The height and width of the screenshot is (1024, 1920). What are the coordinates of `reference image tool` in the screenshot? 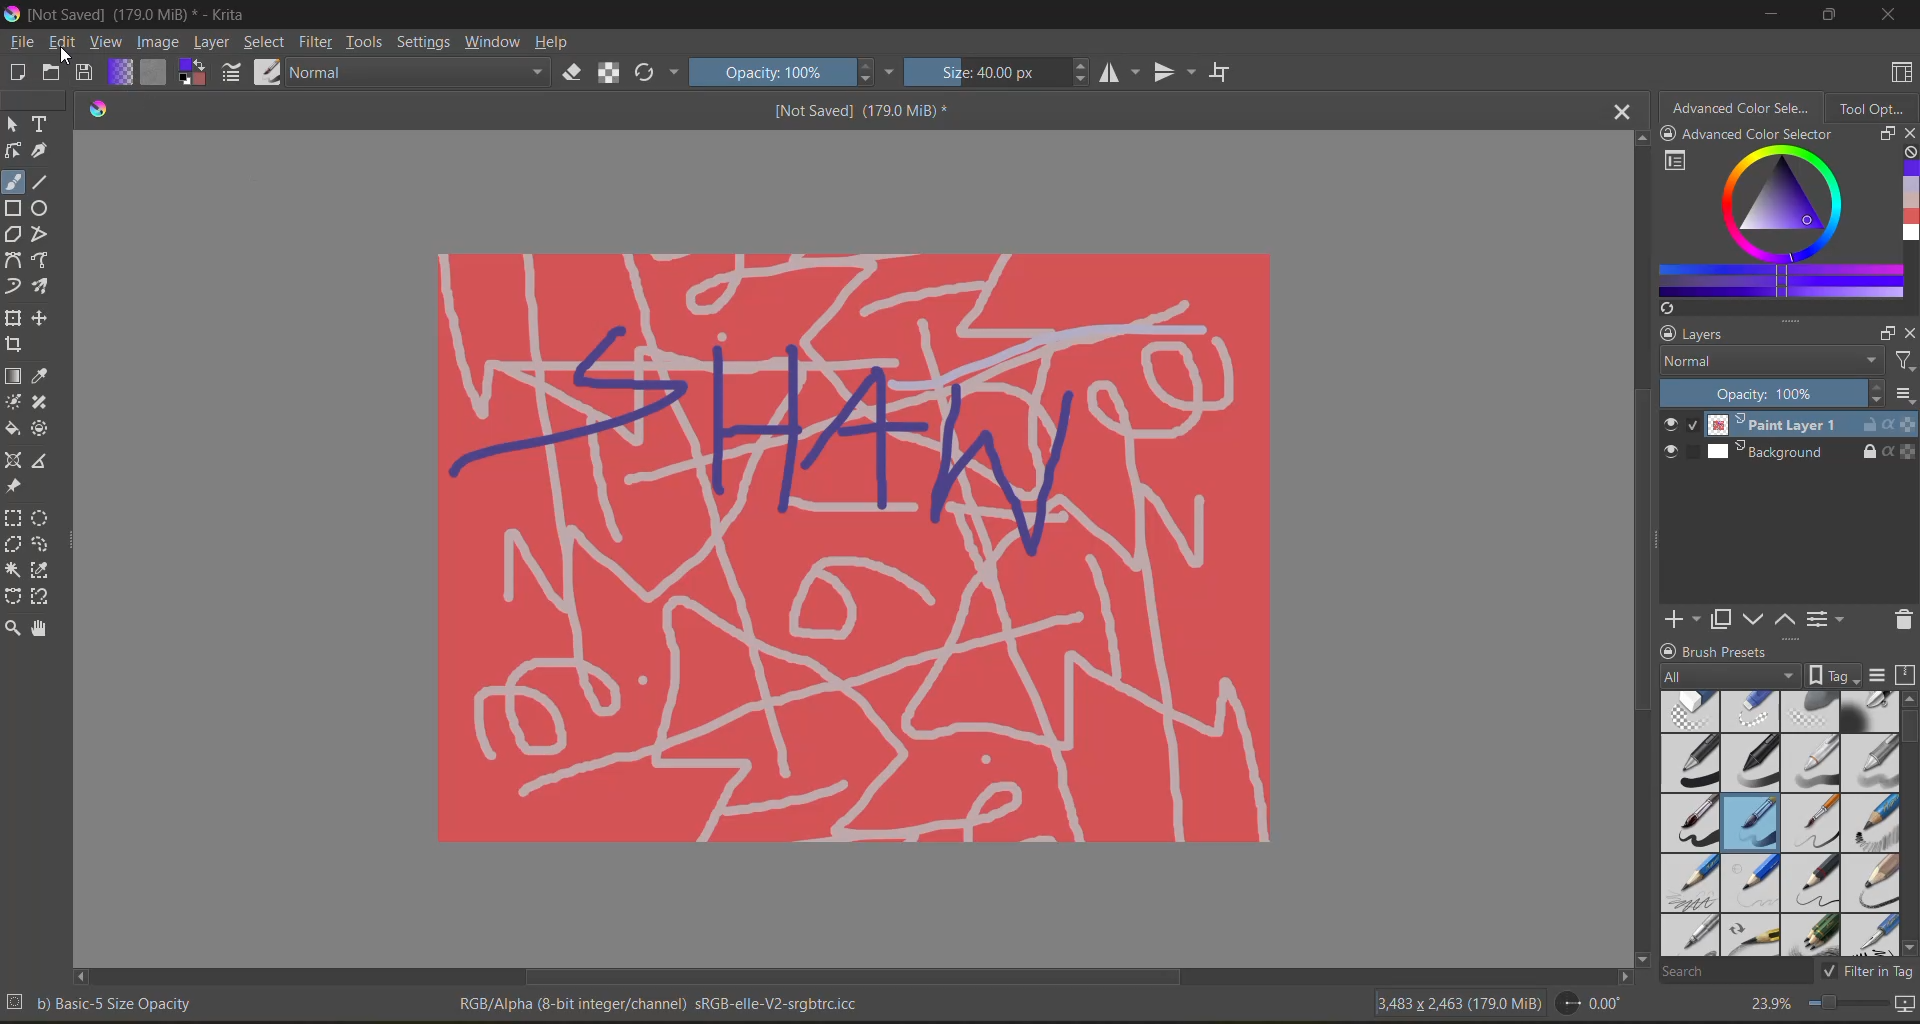 It's located at (17, 488).